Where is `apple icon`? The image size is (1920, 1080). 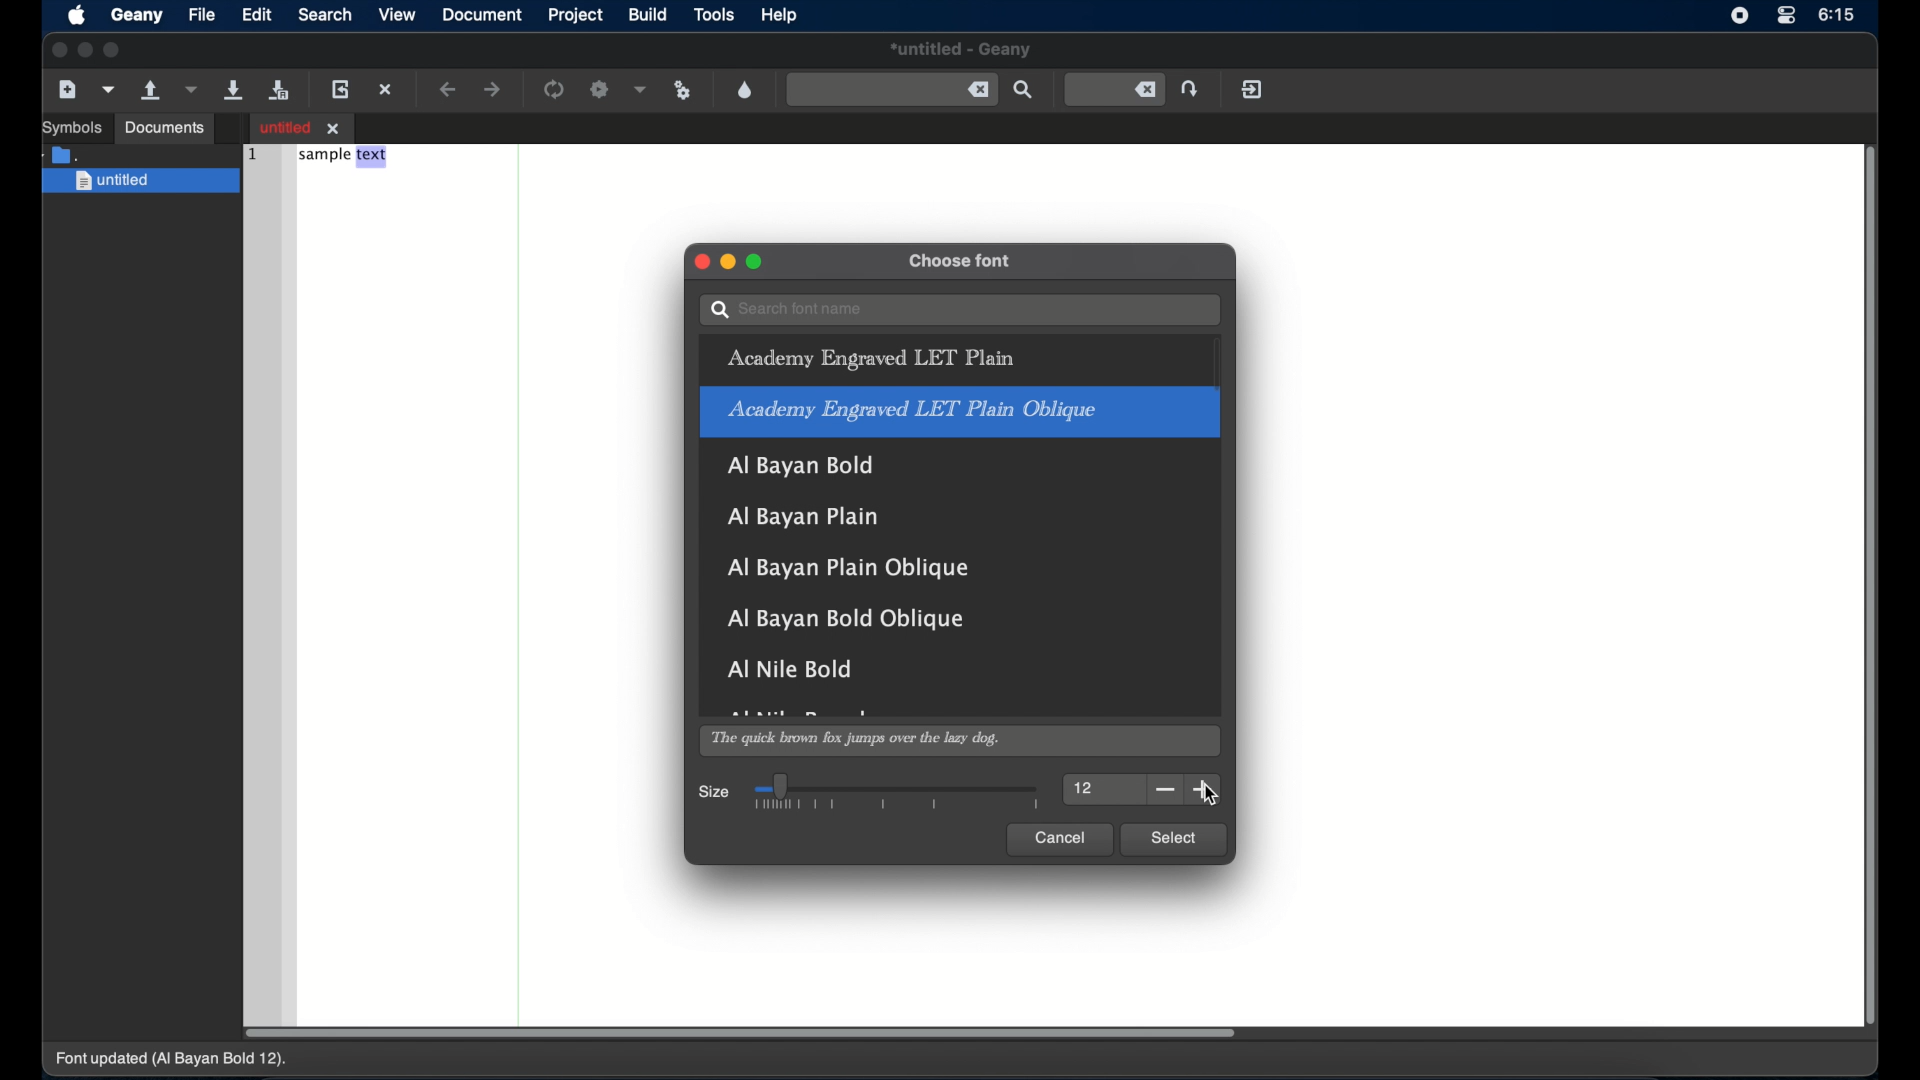
apple icon is located at coordinates (76, 17).